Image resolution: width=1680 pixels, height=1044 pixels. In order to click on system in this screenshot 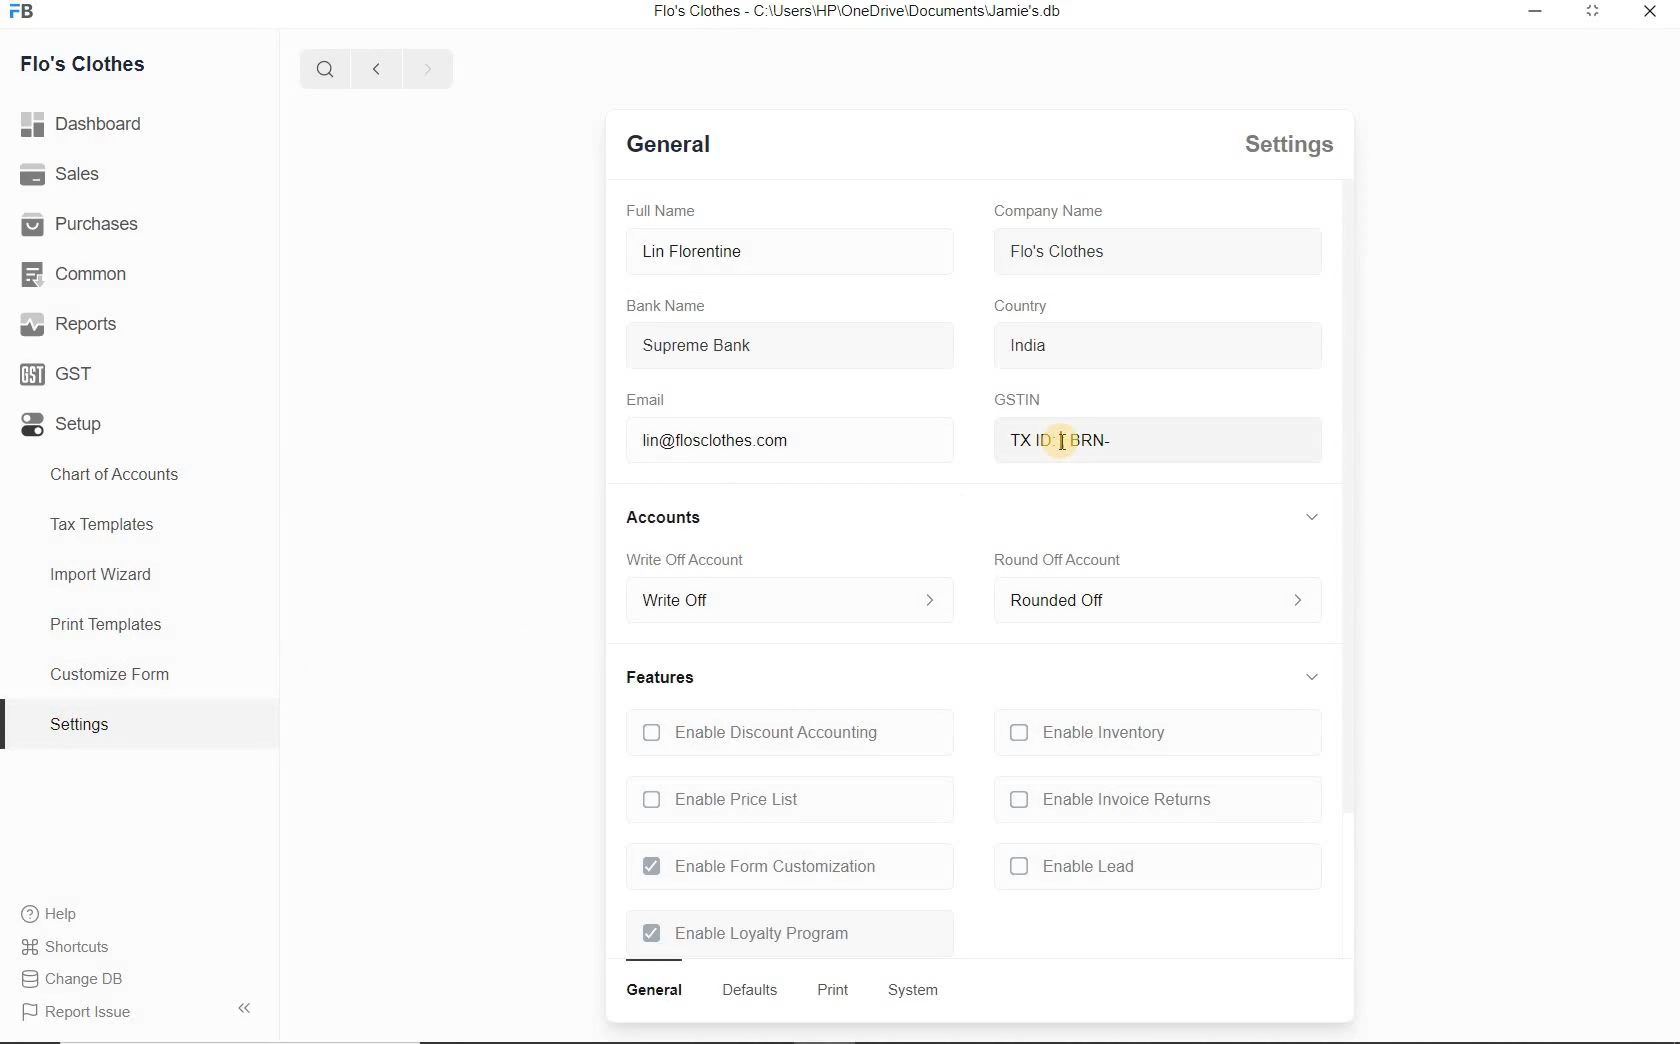, I will do `click(911, 989)`.